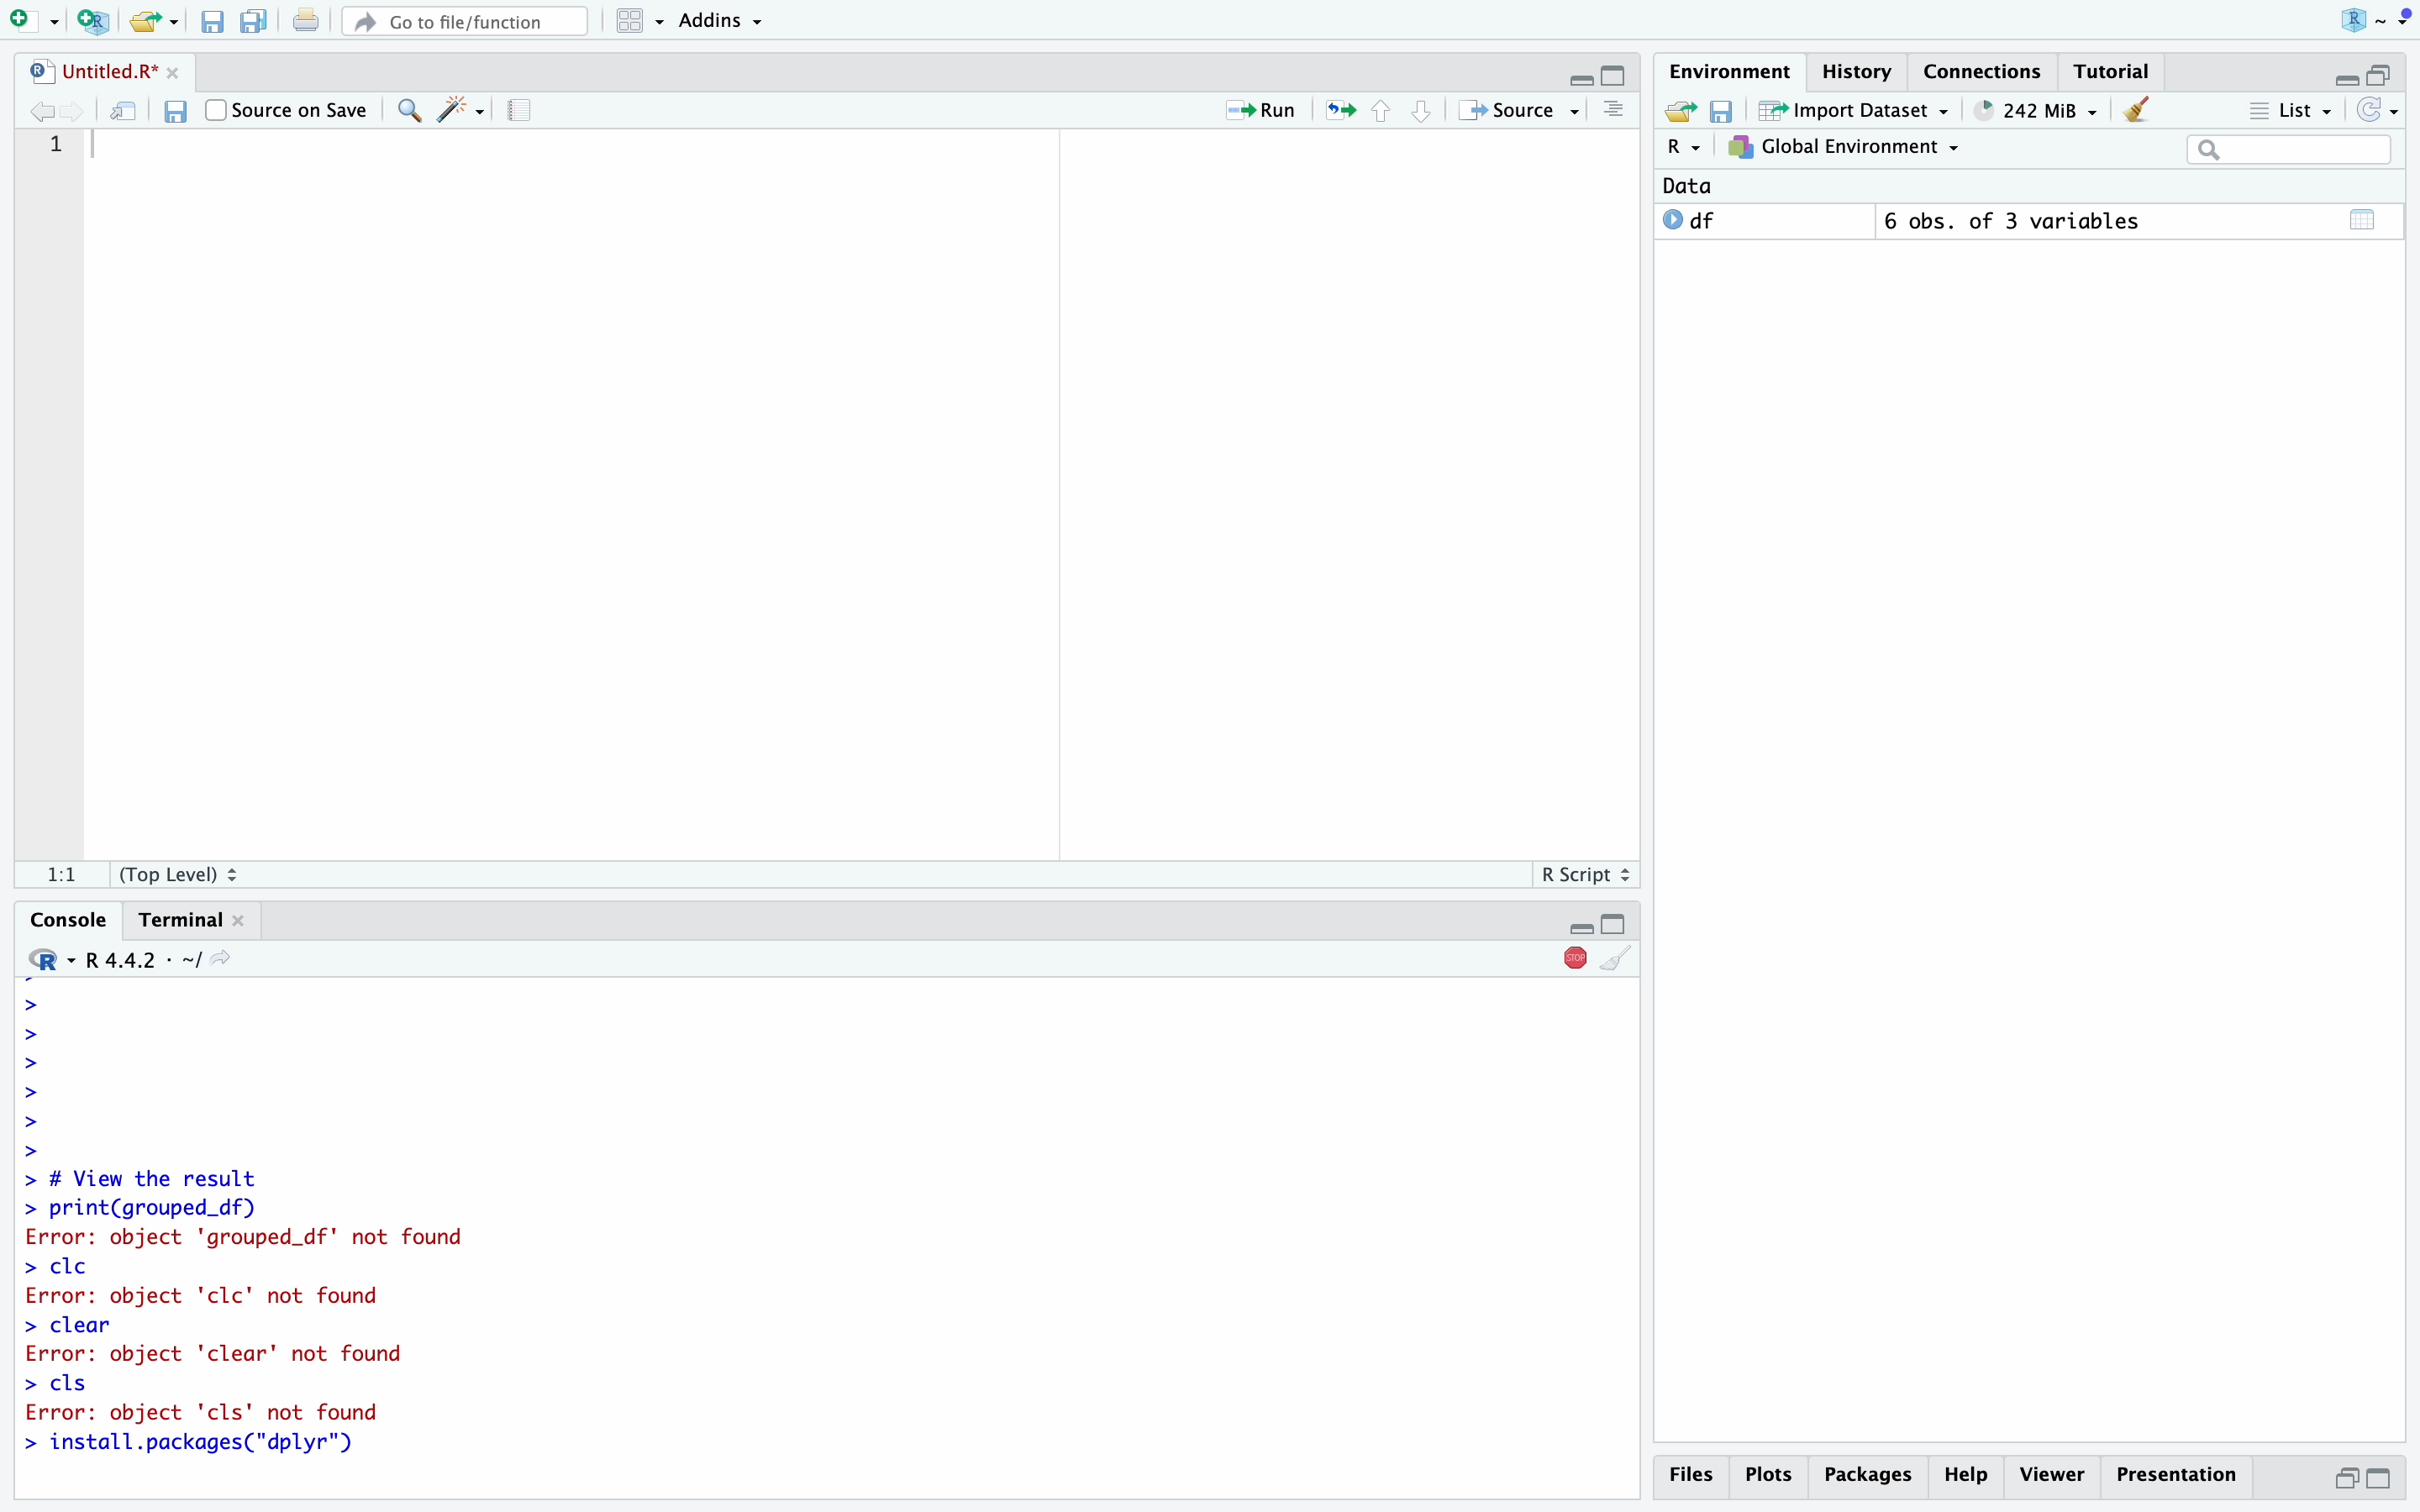 The height and width of the screenshot is (1512, 2420). What do you see at coordinates (635, 22) in the screenshot?
I see `Workspace panes` at bounding box center [635, 22].